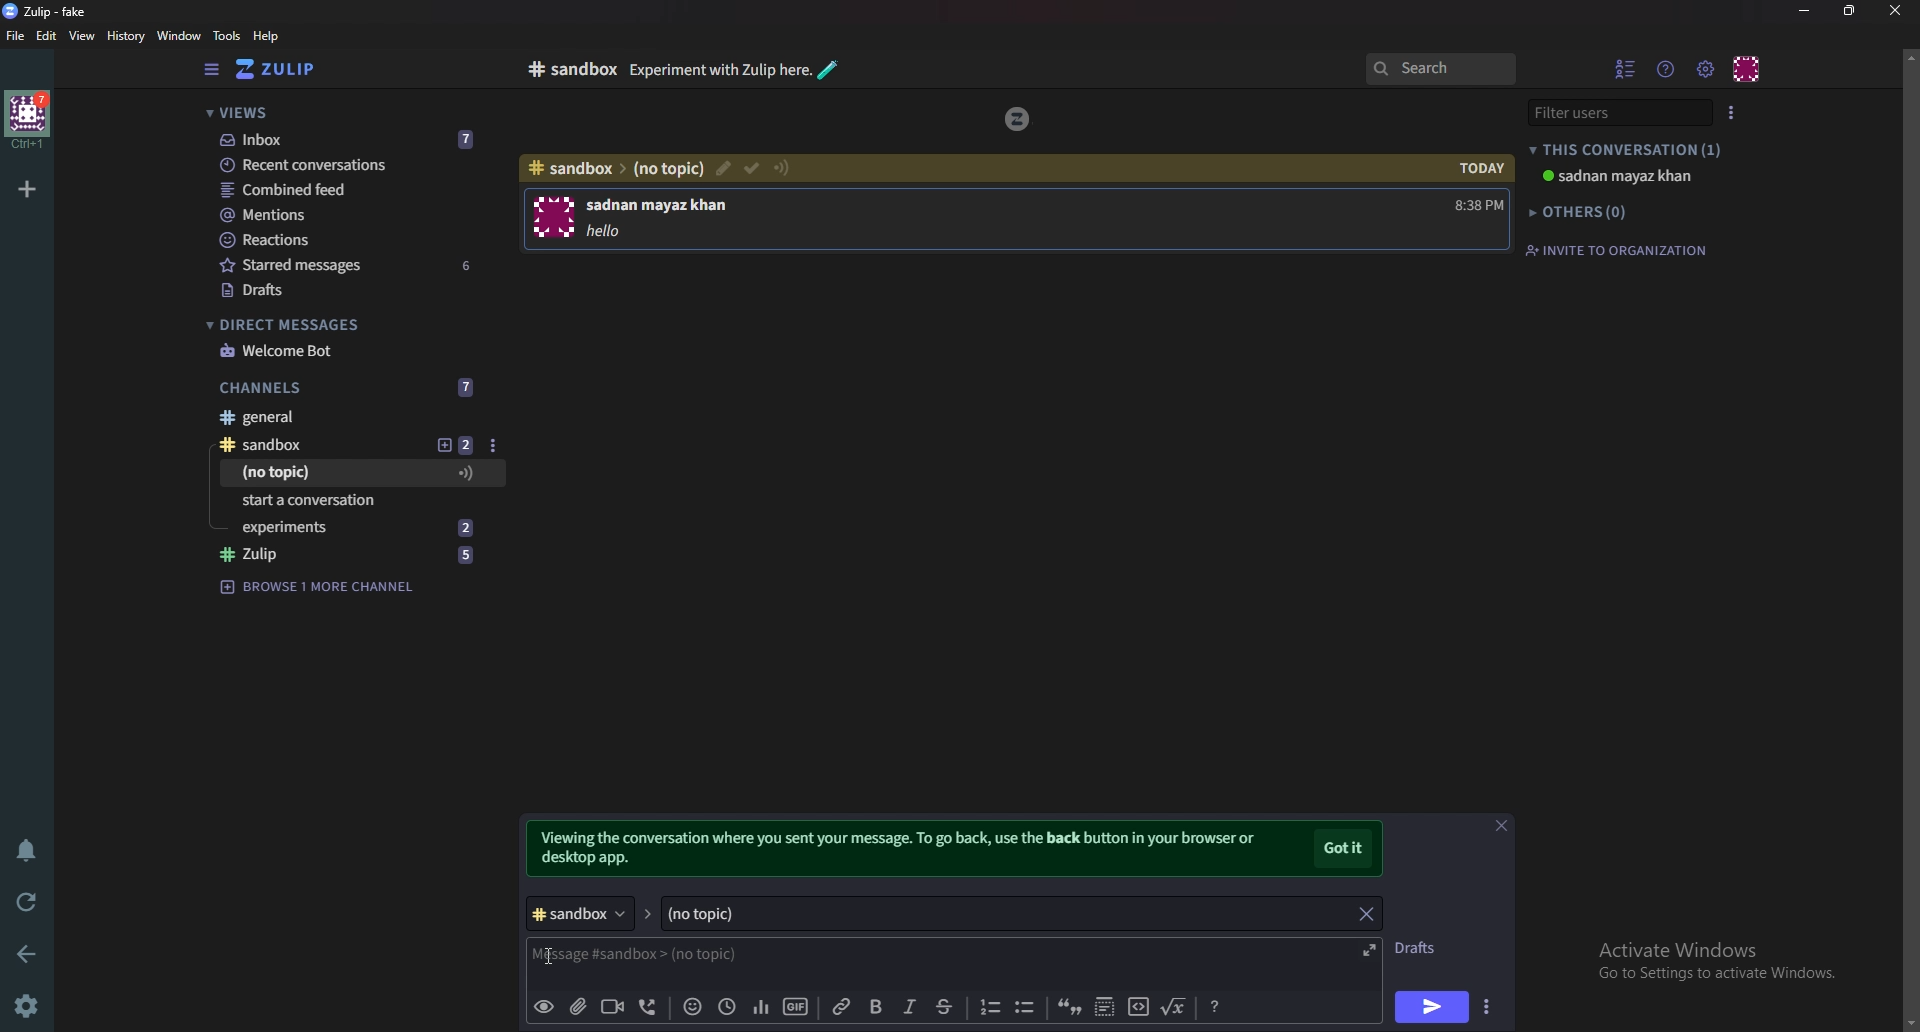 This screenshot has height=1032, width=1920. Describe the element at coordinates (345, 215) in the screenshot. I see `Mentions` at that location.